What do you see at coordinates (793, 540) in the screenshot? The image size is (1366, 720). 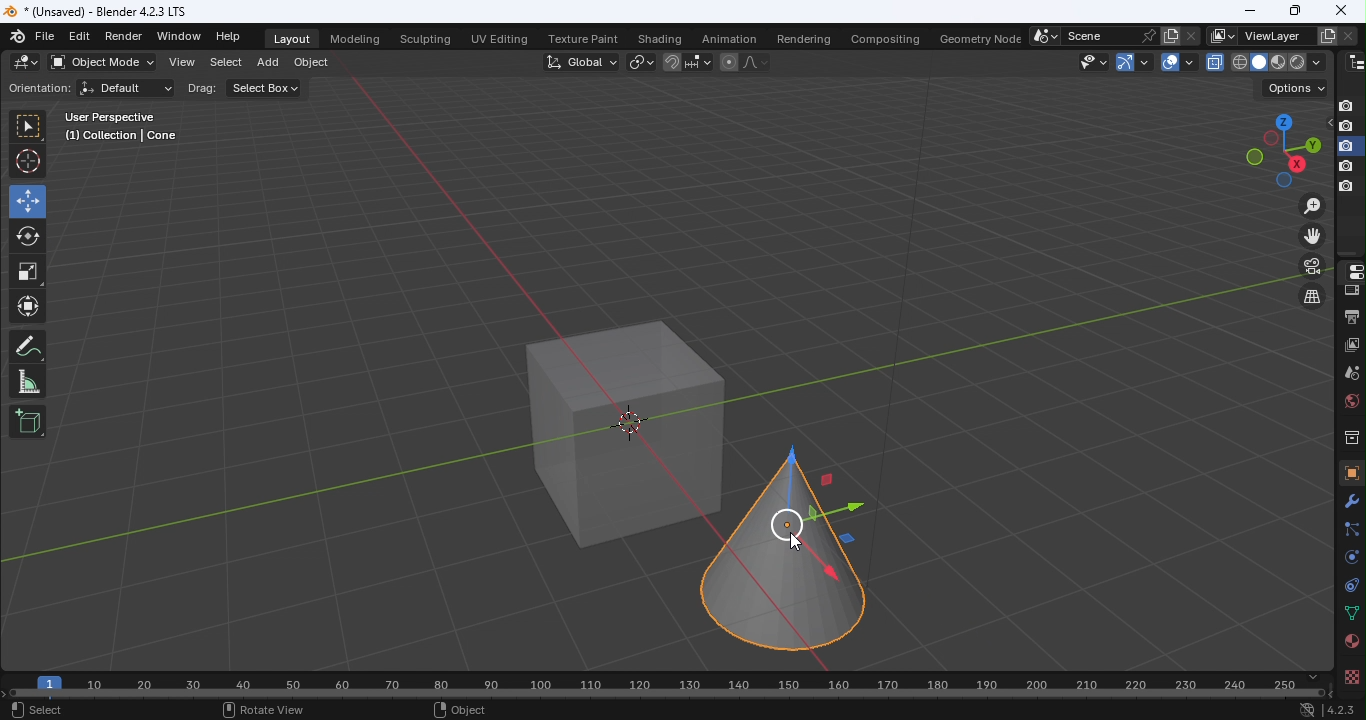 I see `cursor` at bounding box center [793, 540].